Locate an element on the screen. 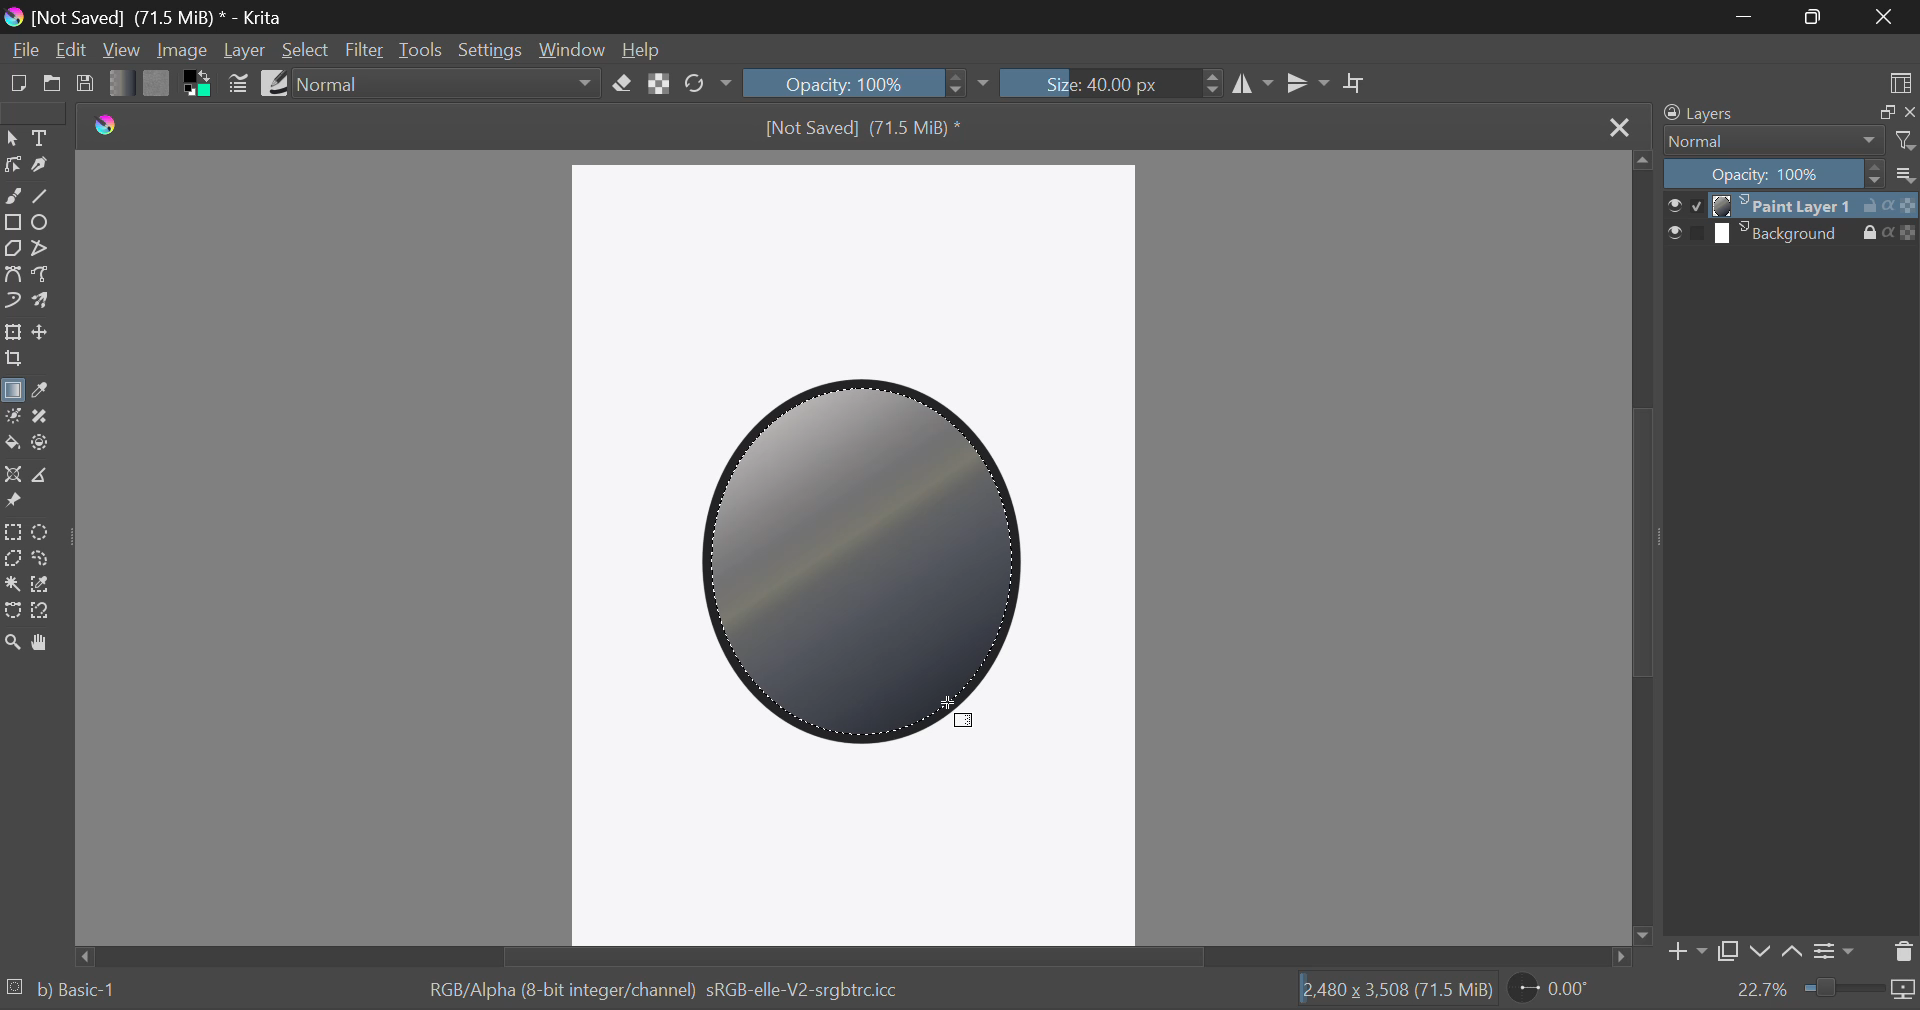  Window is located at coordinates (574, 53).